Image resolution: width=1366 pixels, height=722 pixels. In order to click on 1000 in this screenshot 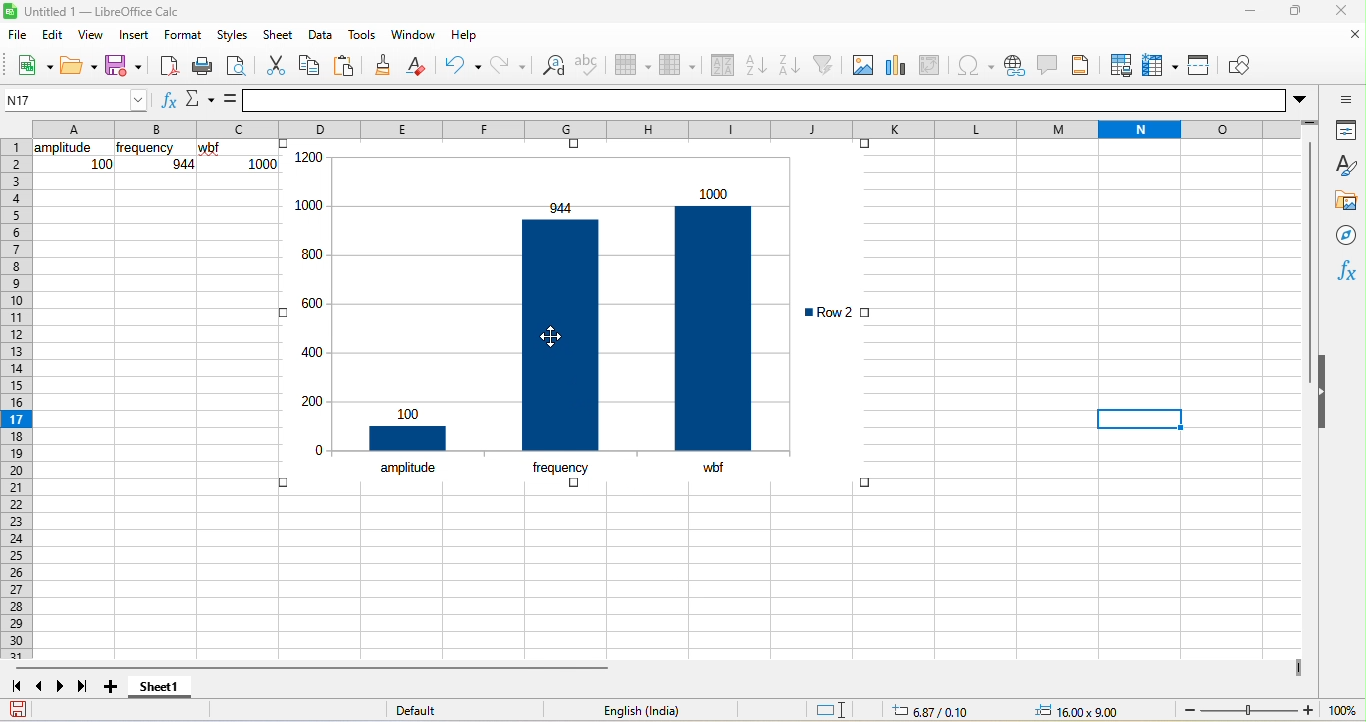, I will do `click(263, 164)`.